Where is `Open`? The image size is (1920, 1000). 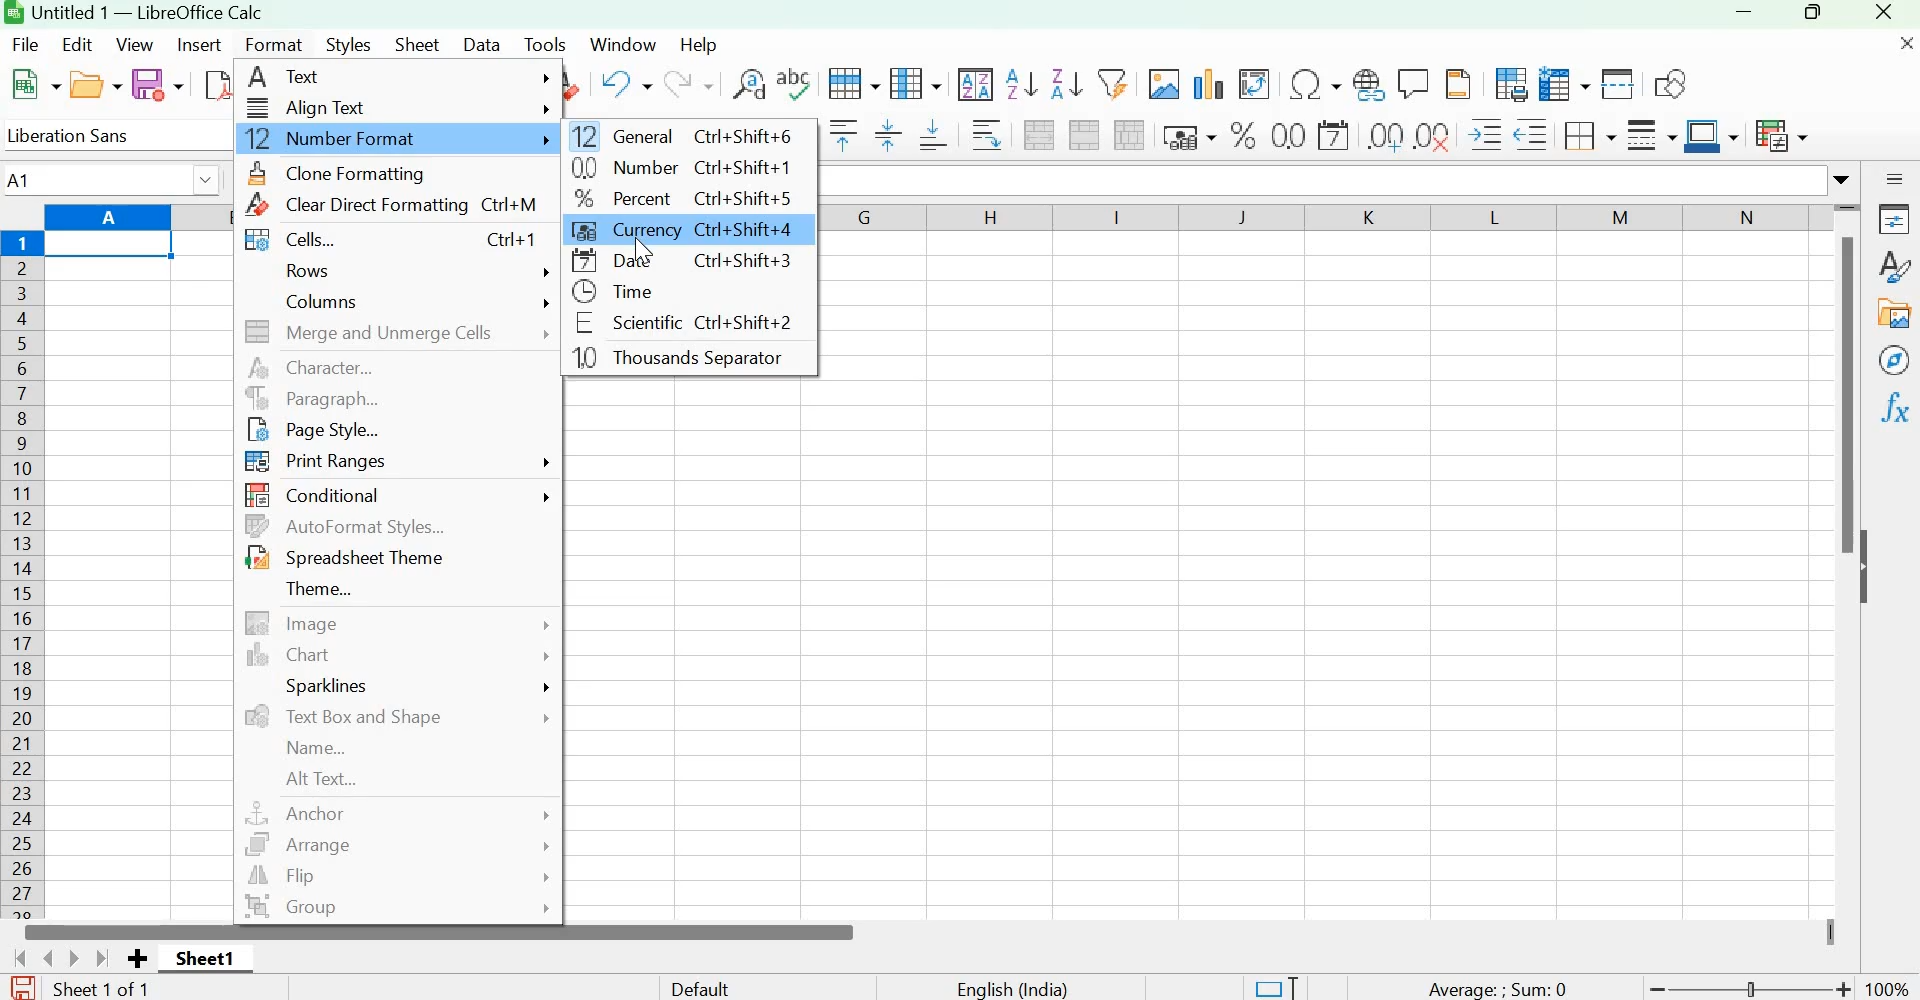 Open is located at coordinates (95, 85).